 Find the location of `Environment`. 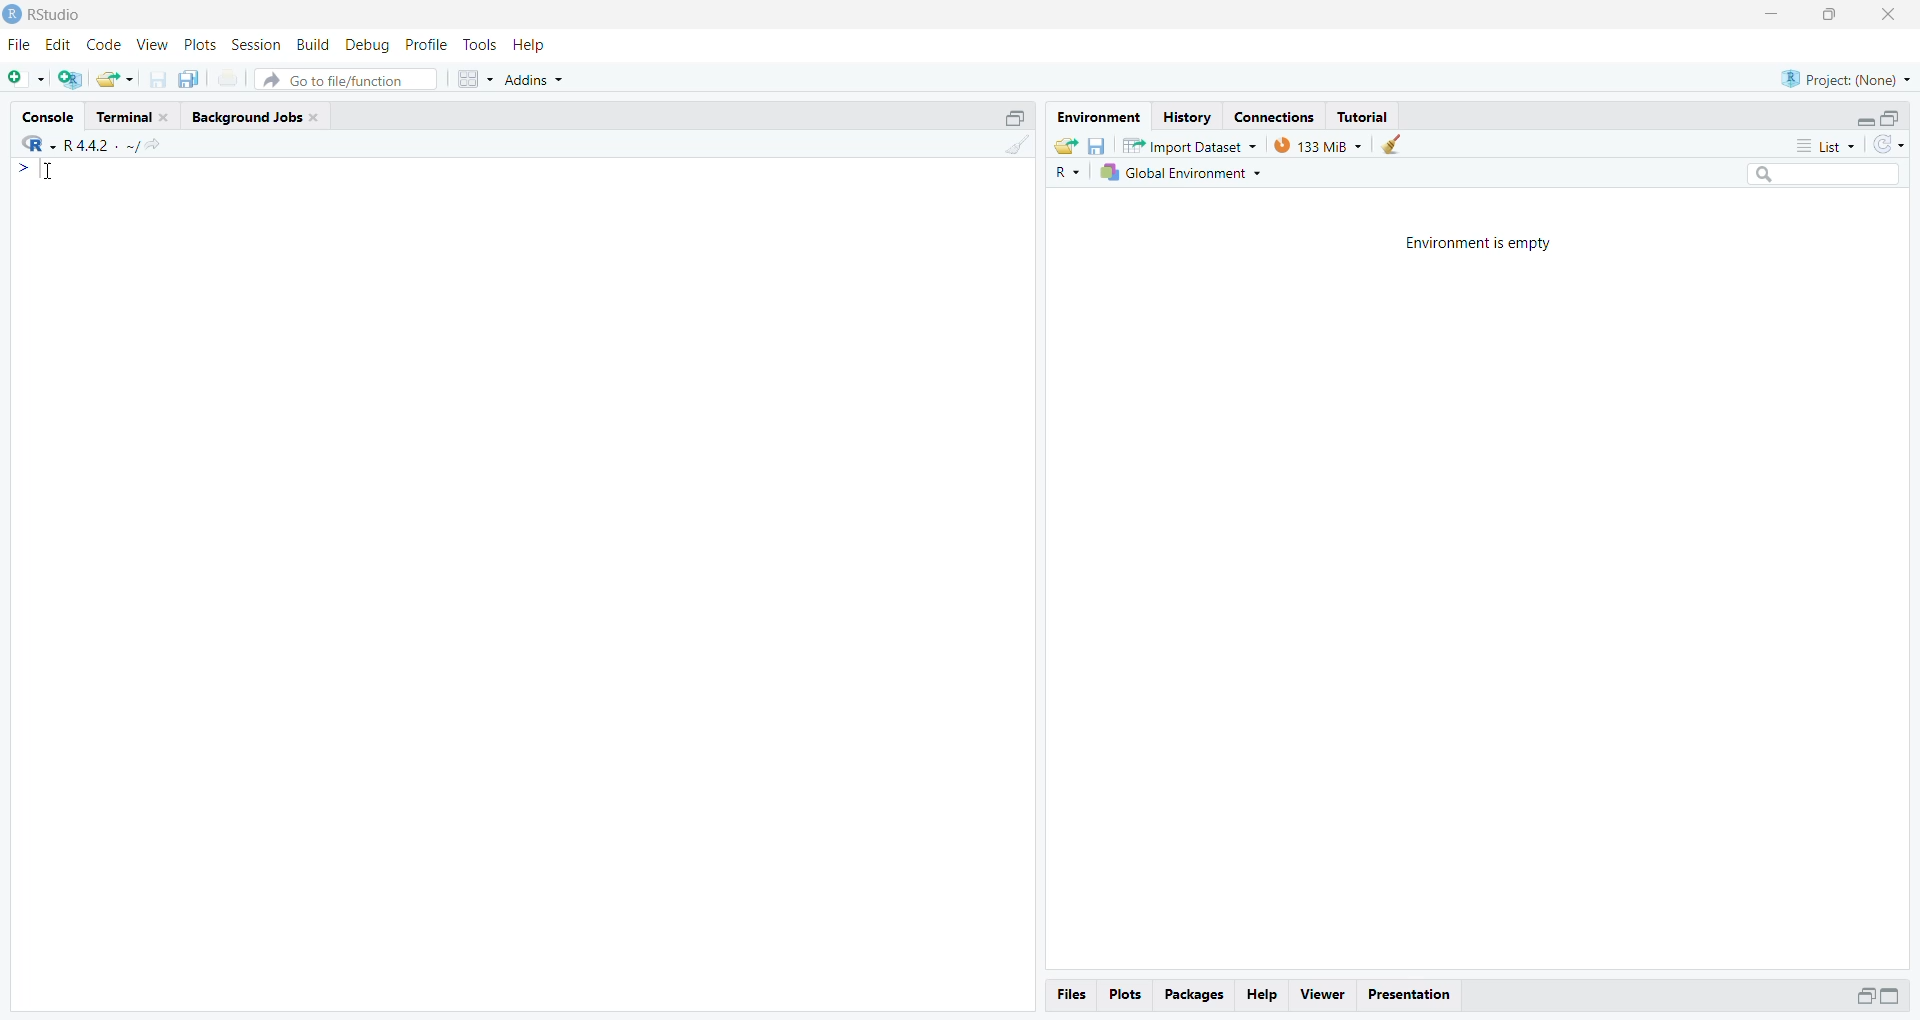

Environment is located at coordinates (1096, 118).